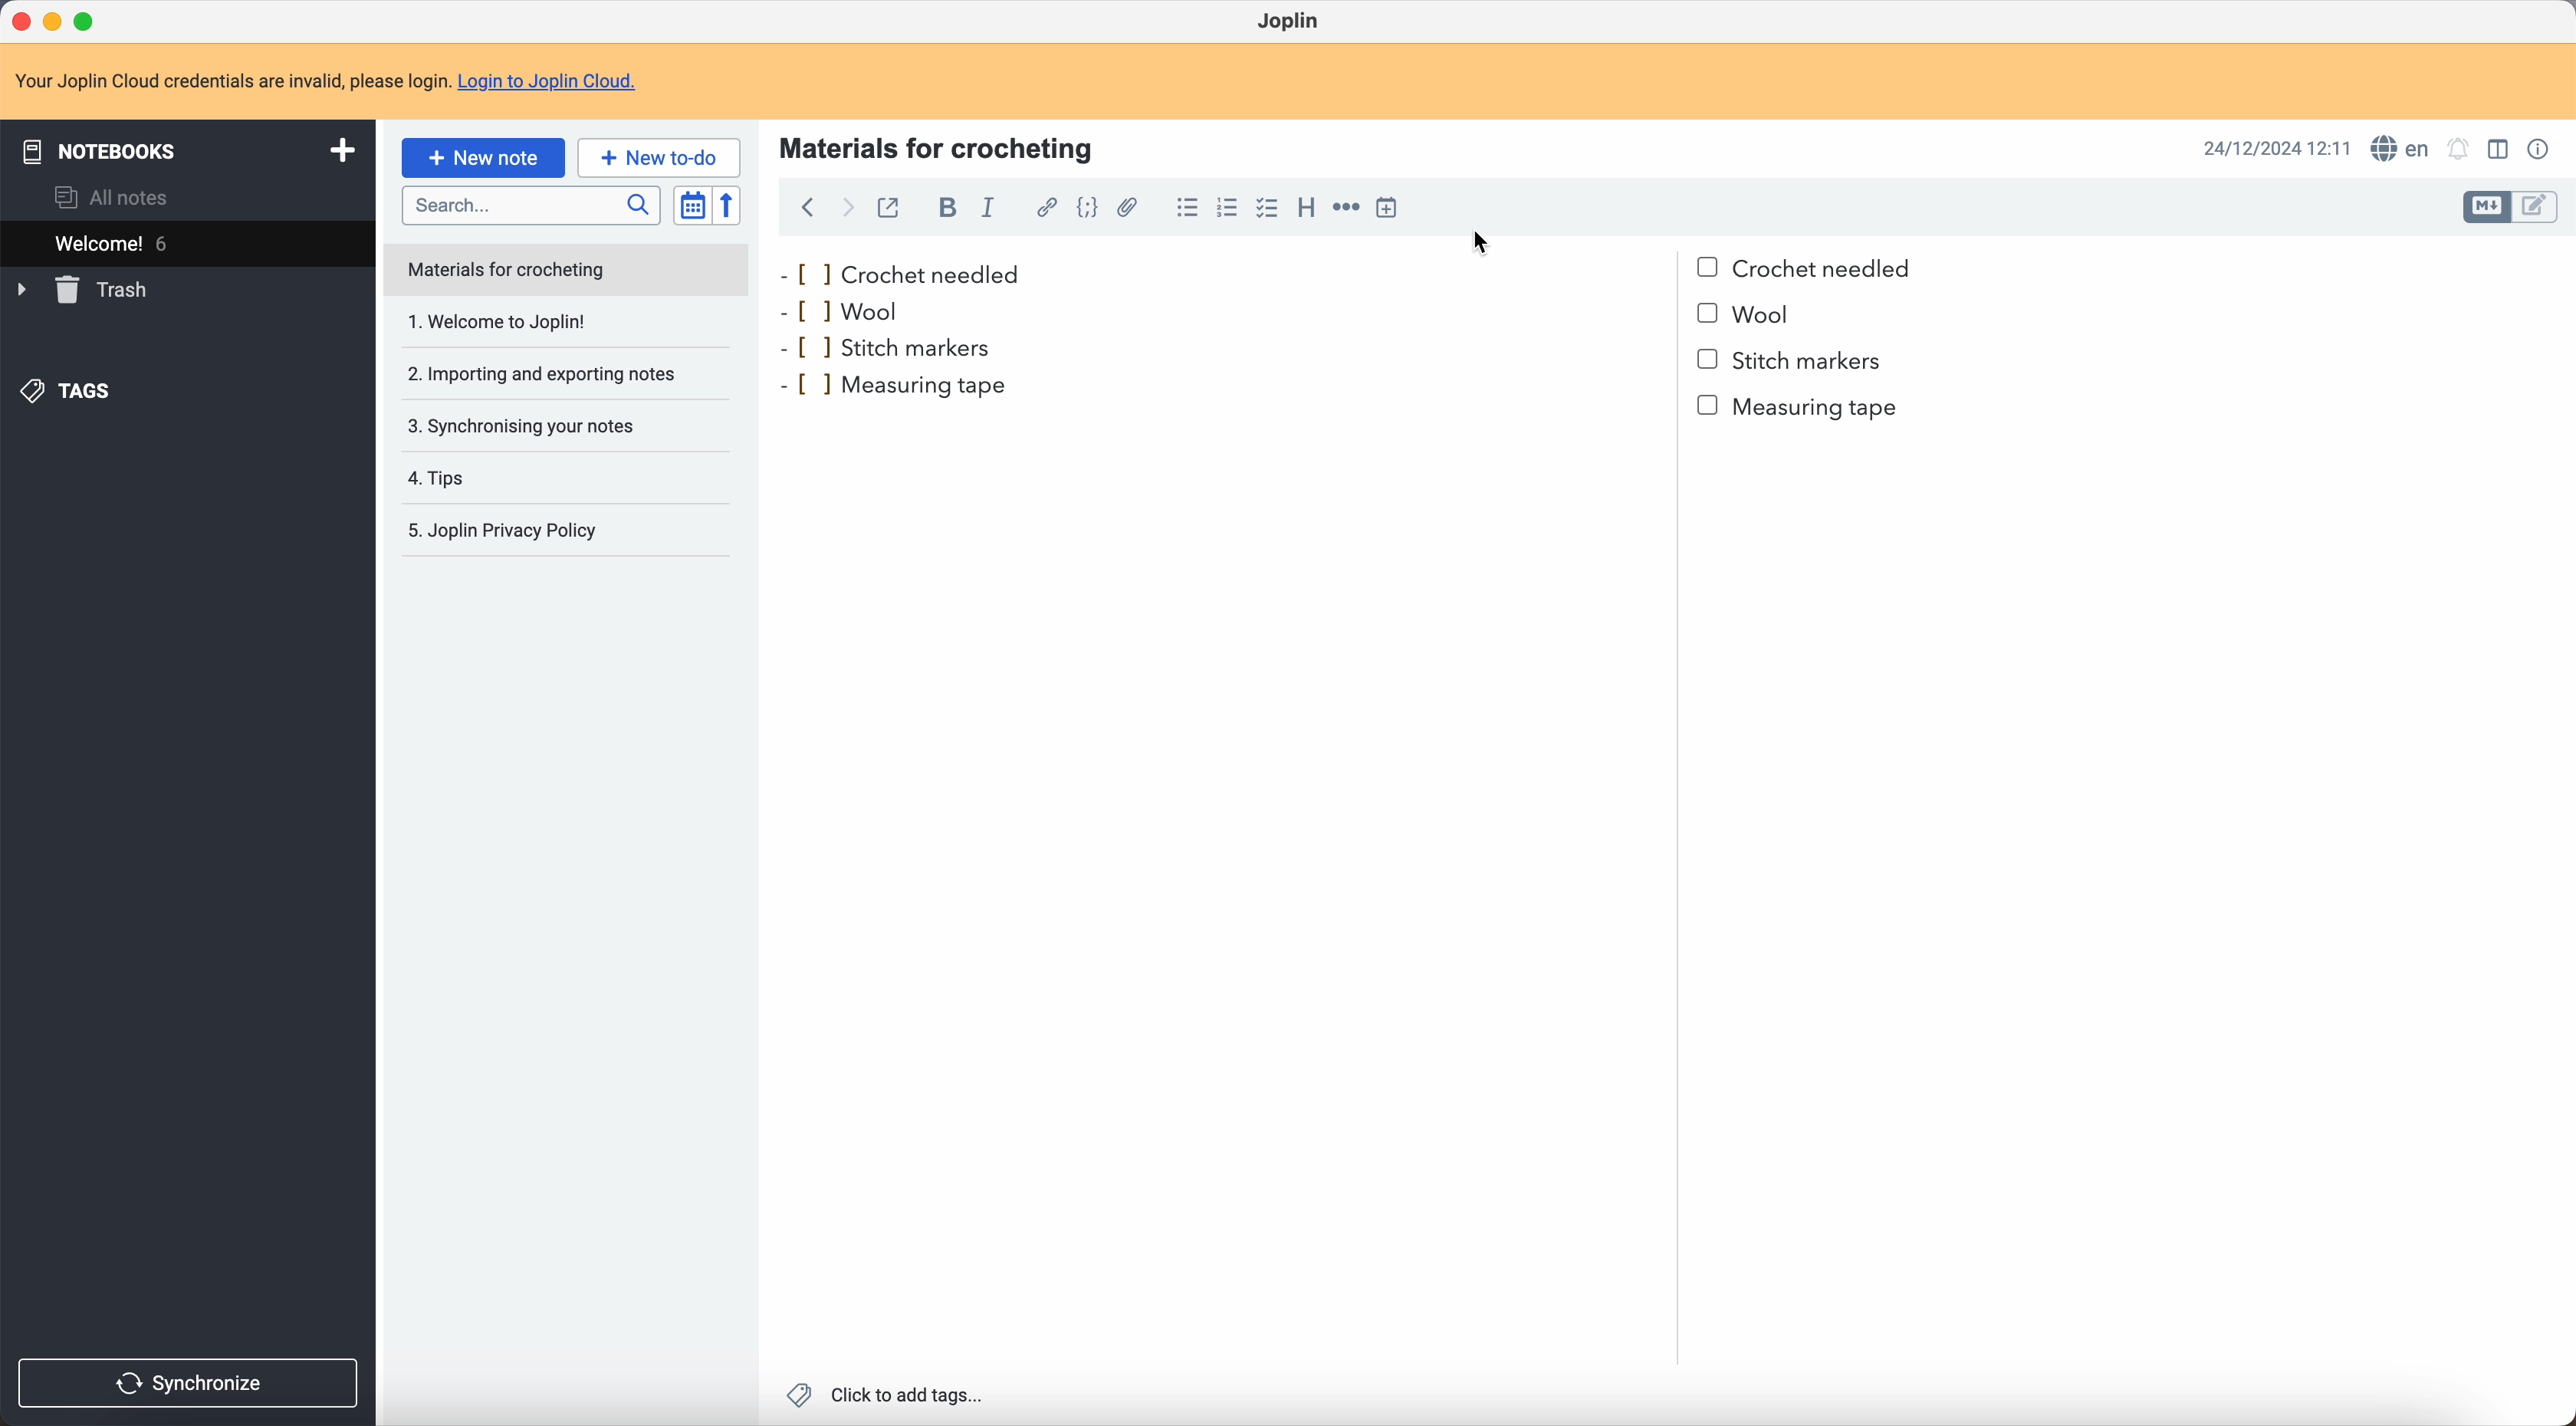 The width and height of the screenshot is (2576, 1426). What do you see at coordinates (1390, 208) in the screenshot?
I see `insert time` at bounding box center [1390, 208].